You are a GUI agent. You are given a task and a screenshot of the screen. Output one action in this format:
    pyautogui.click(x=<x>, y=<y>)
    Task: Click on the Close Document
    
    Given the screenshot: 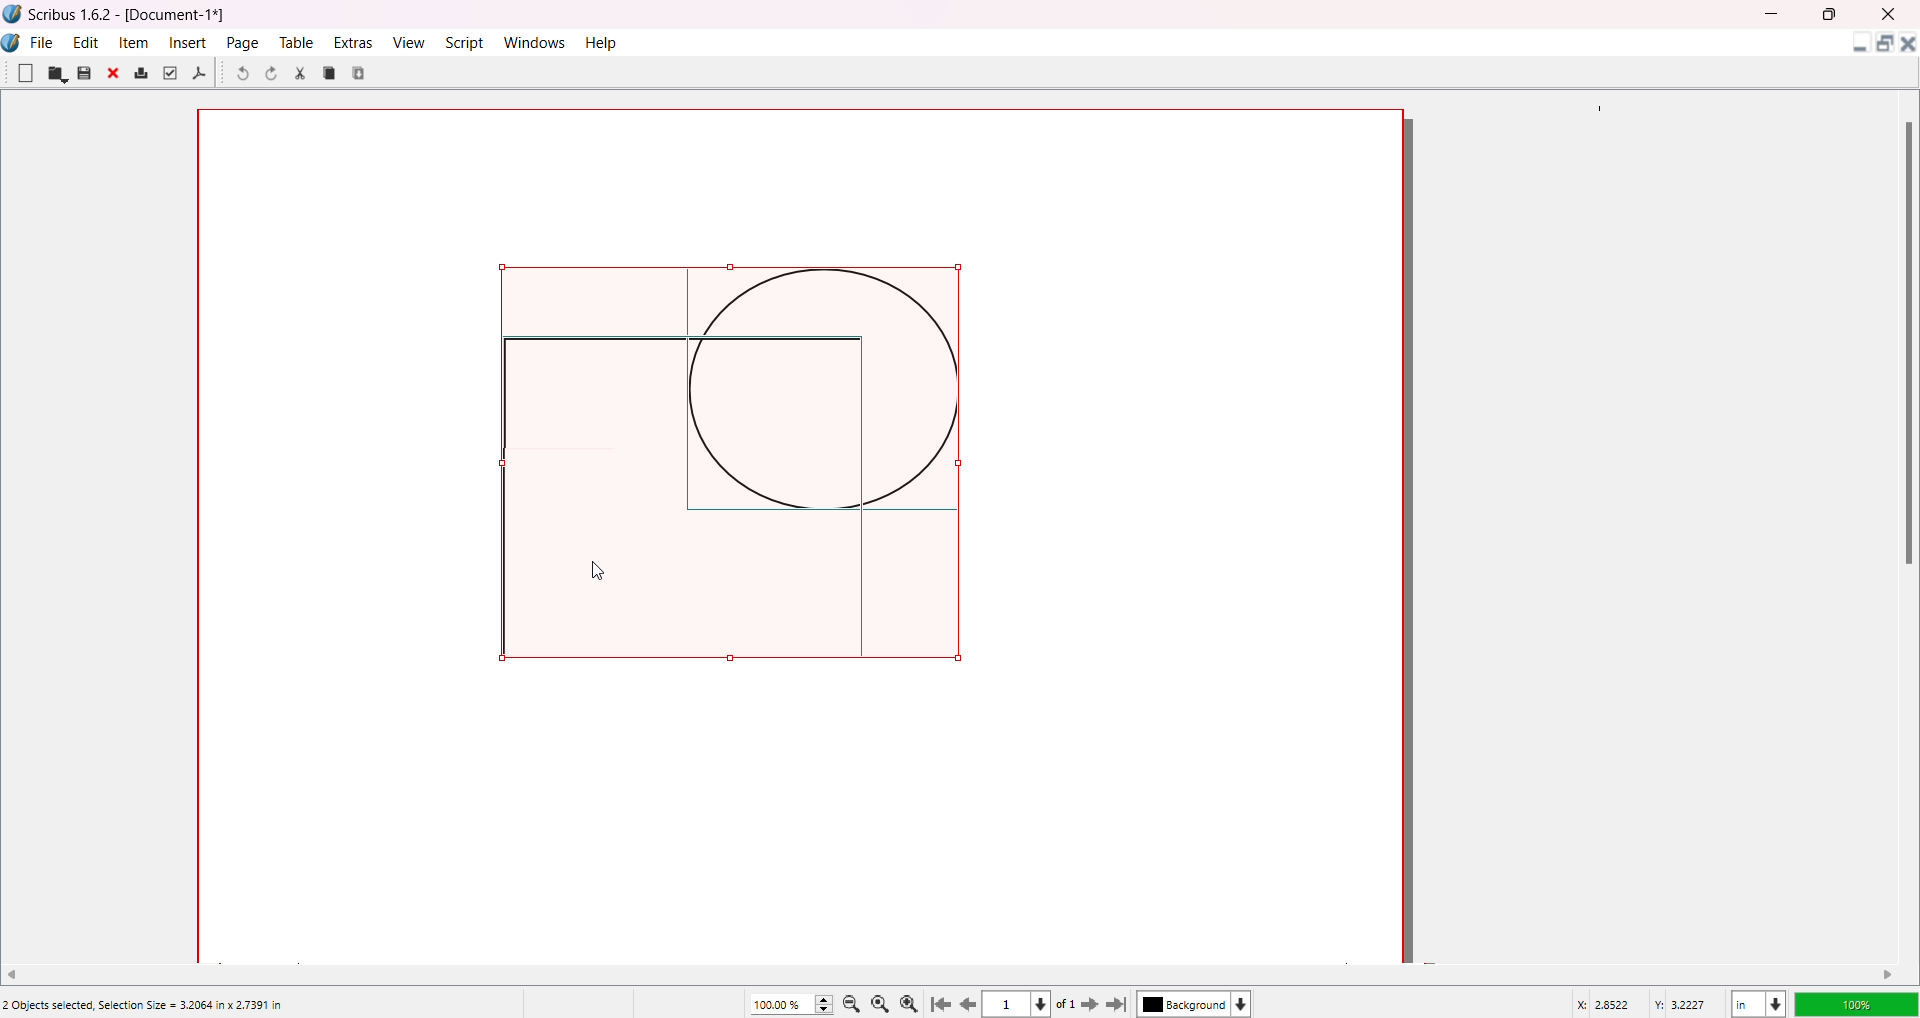 What is the action you would take?
    pyautogui.click(x=1908, y=47)
    